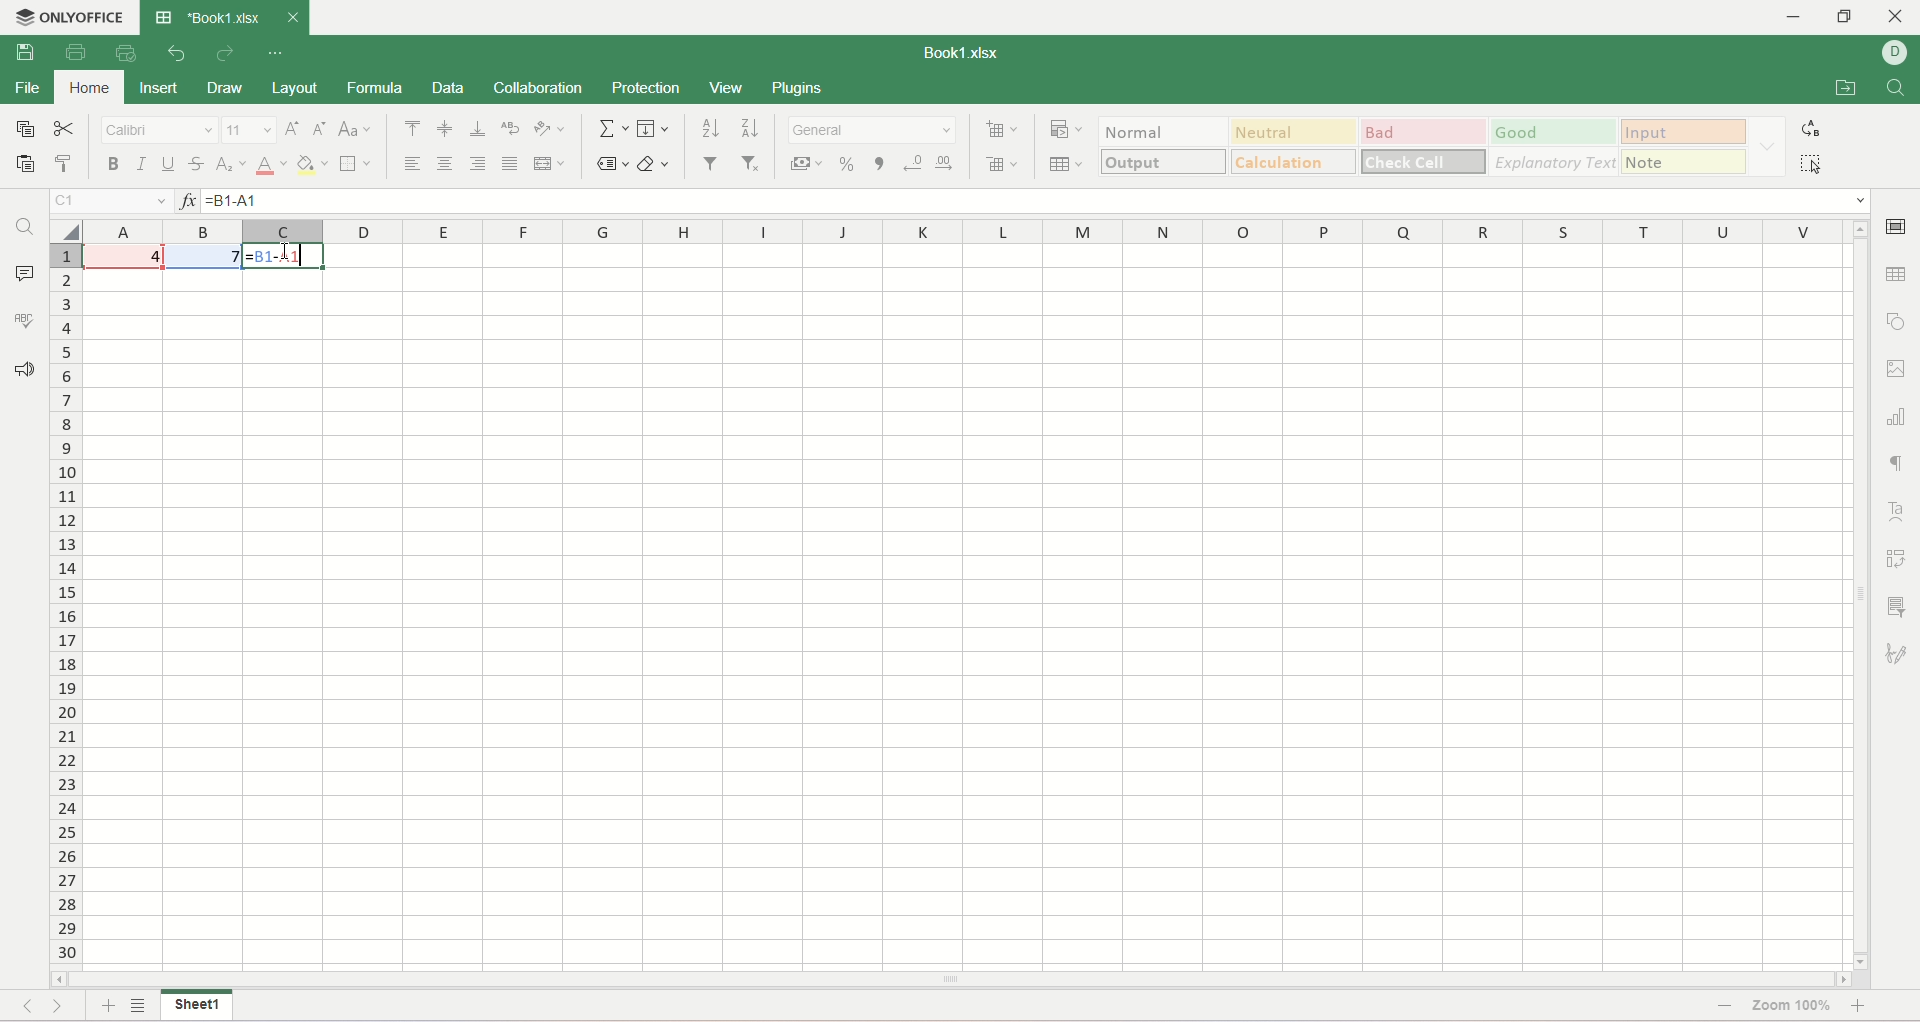 This screenshot has width=1920, height=1022. I want to click on strikethrough, so click(197, 164).